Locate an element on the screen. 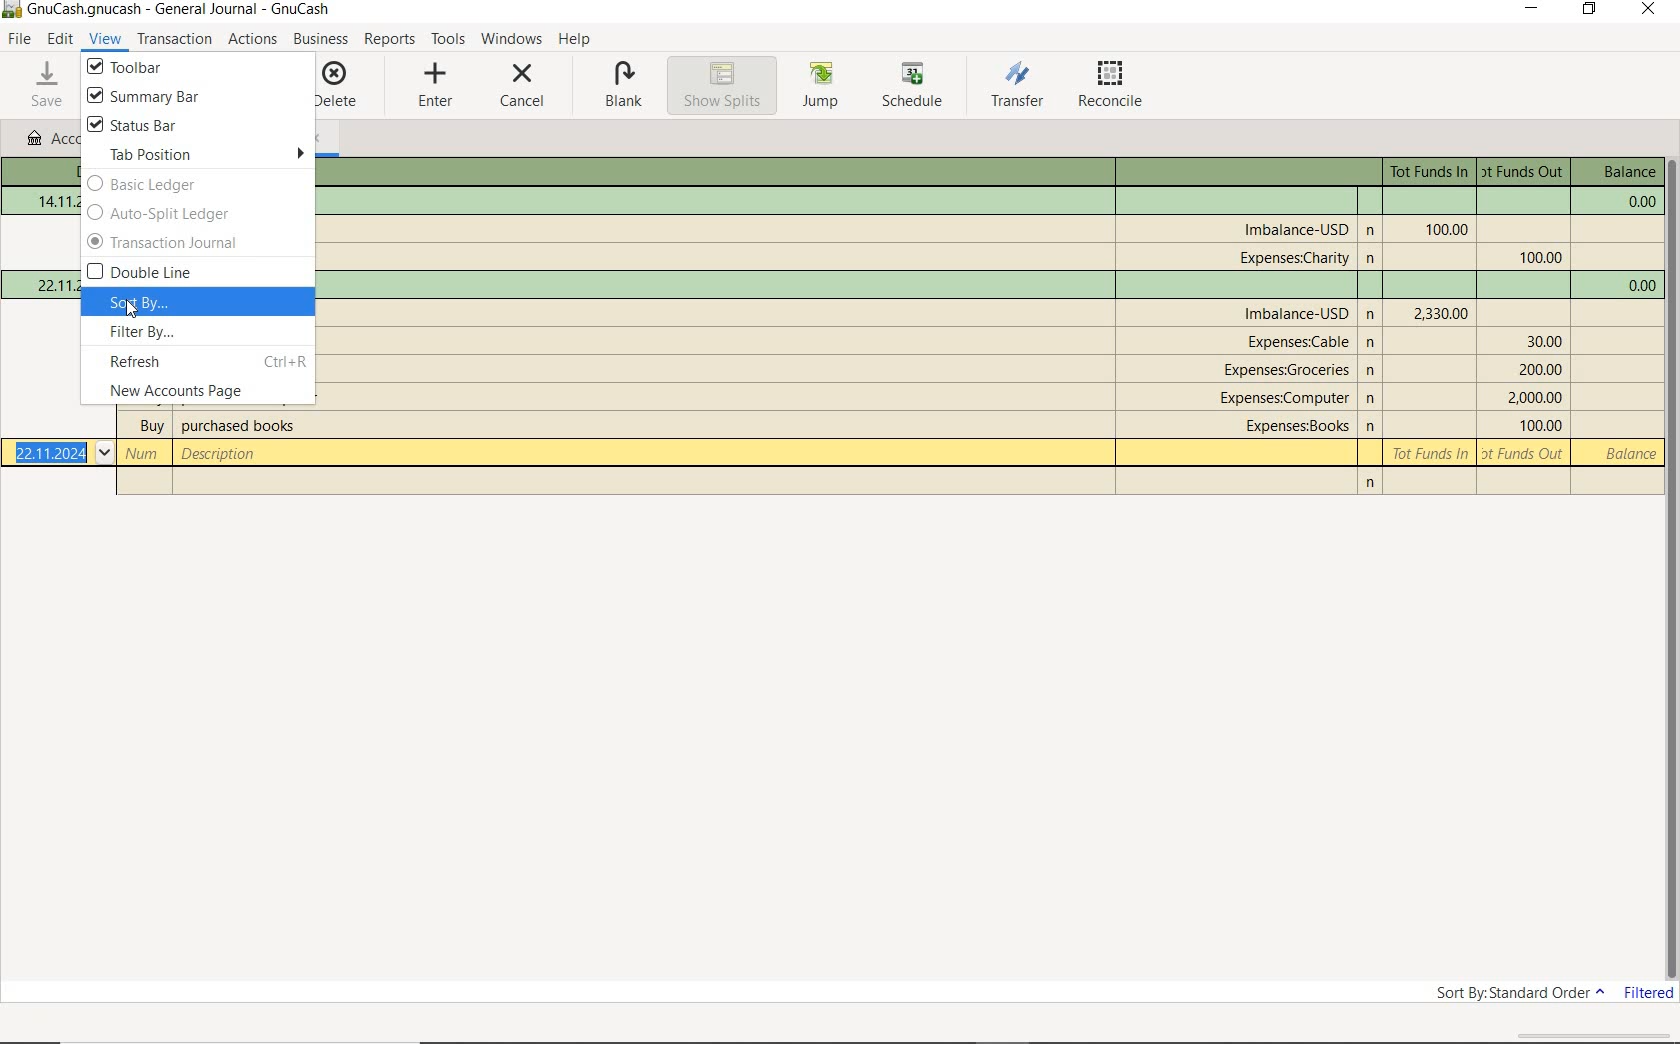 The image size is (1680, 1044). Tot Funds Out is located at coordinates (1538, 426).